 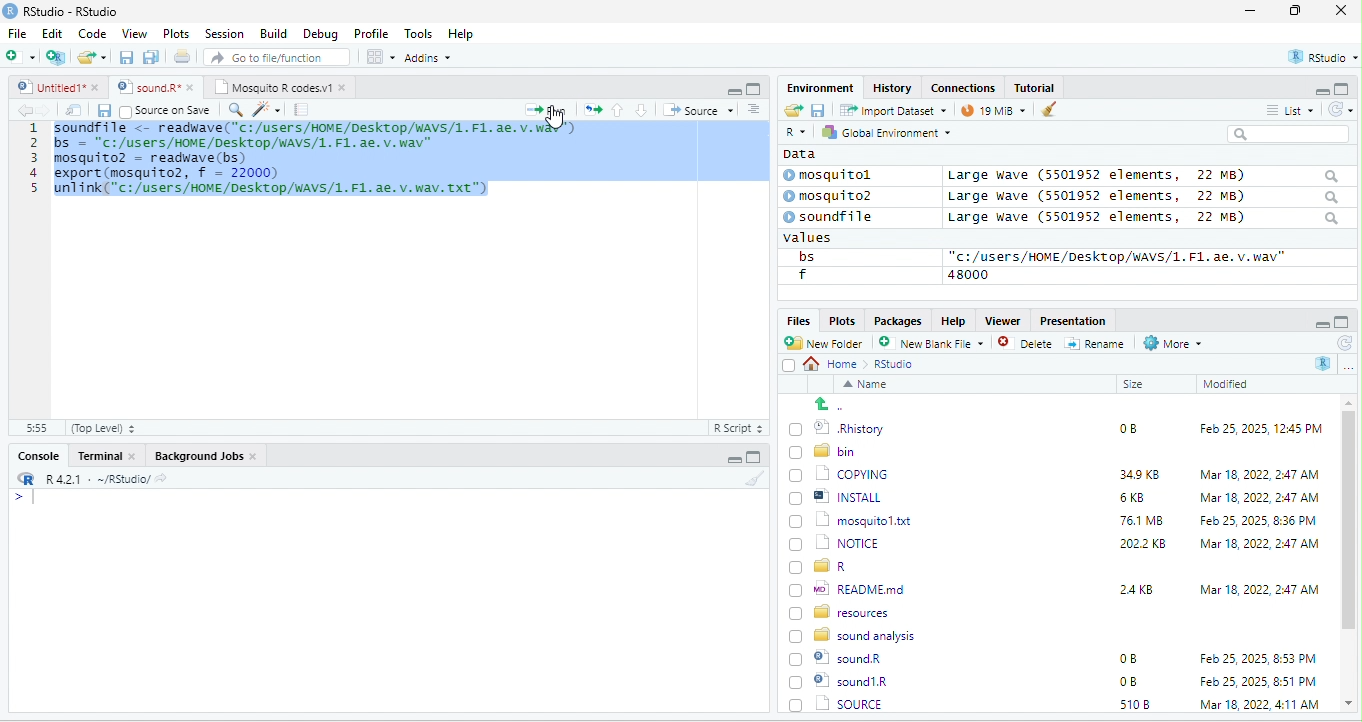 I want to click on Rstudio, so click(x=895, y=364).